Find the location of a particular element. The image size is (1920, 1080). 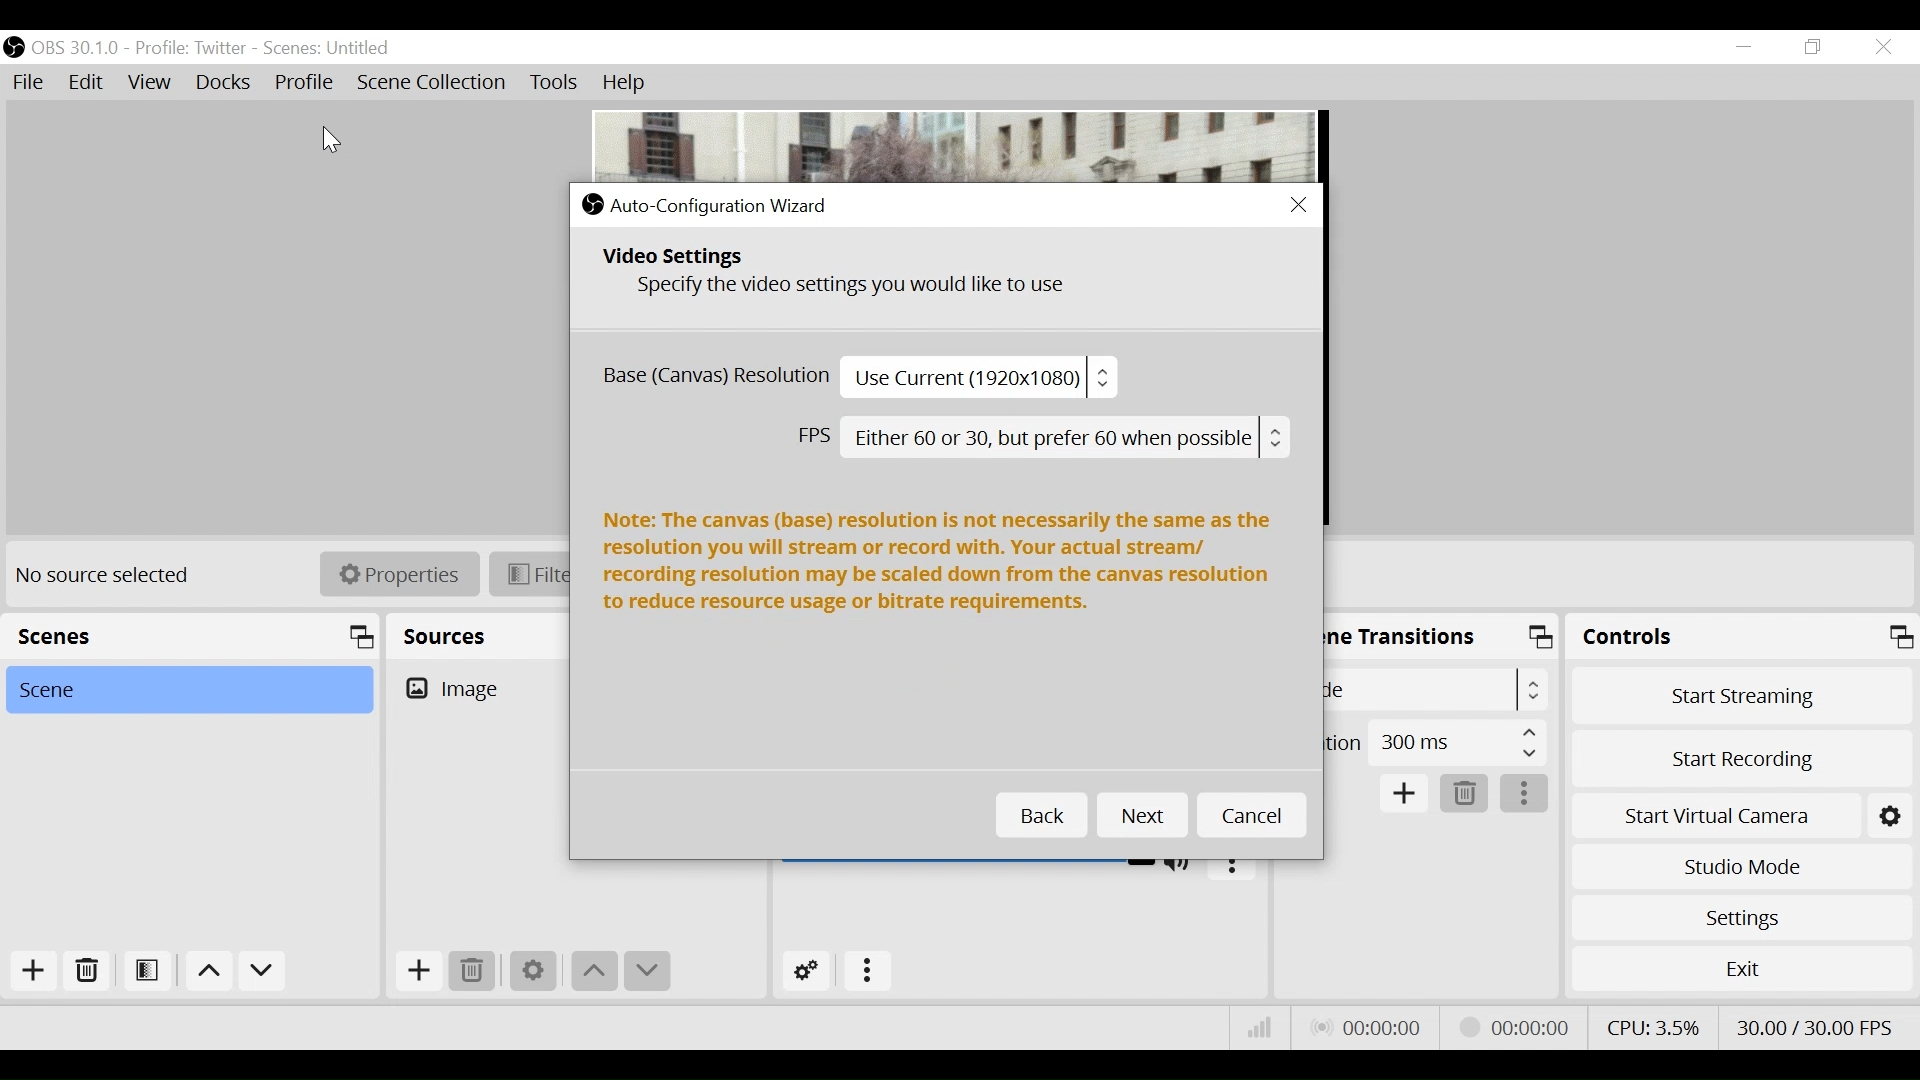

Note: The canvas (base) resolution is not the same as the resolution you will stream or record with. Your actual stream/recording  resolution may be scaled down from the canvas resolution to reduce resource usage or bitrate requirements. is located at coordinates (939, 565).